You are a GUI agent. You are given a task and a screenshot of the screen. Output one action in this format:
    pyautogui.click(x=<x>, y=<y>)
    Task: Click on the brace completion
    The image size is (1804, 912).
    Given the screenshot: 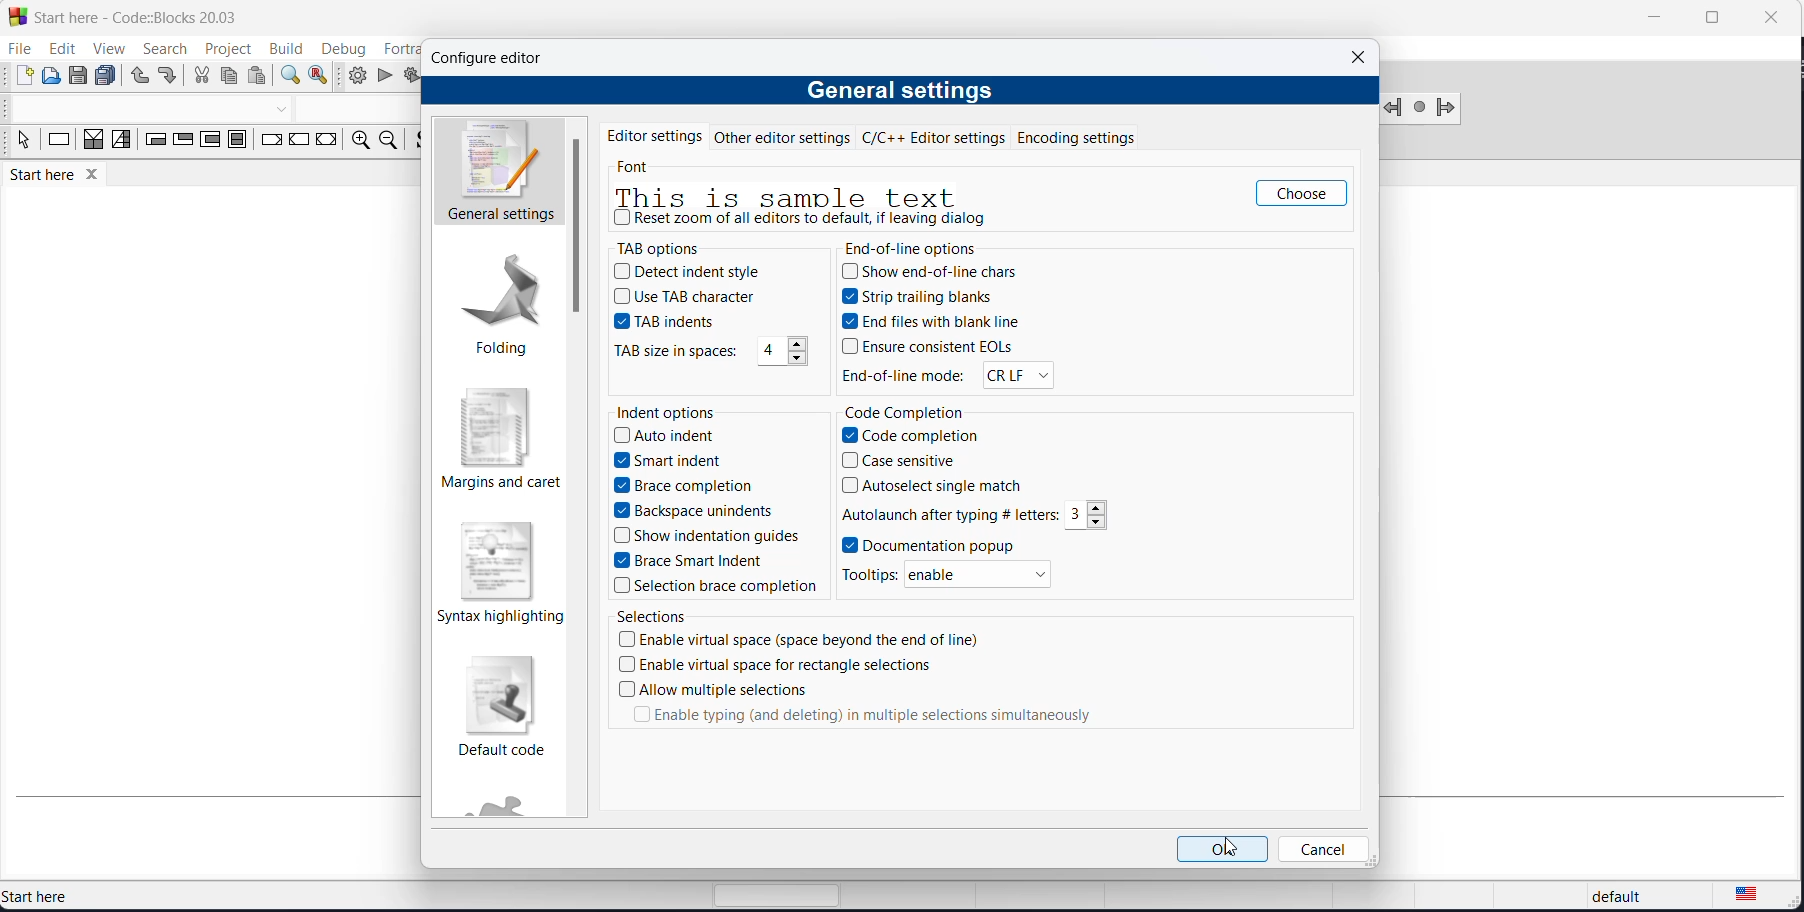 What is the action you would take?
    pyautogui.click(x=675, y=487)
    